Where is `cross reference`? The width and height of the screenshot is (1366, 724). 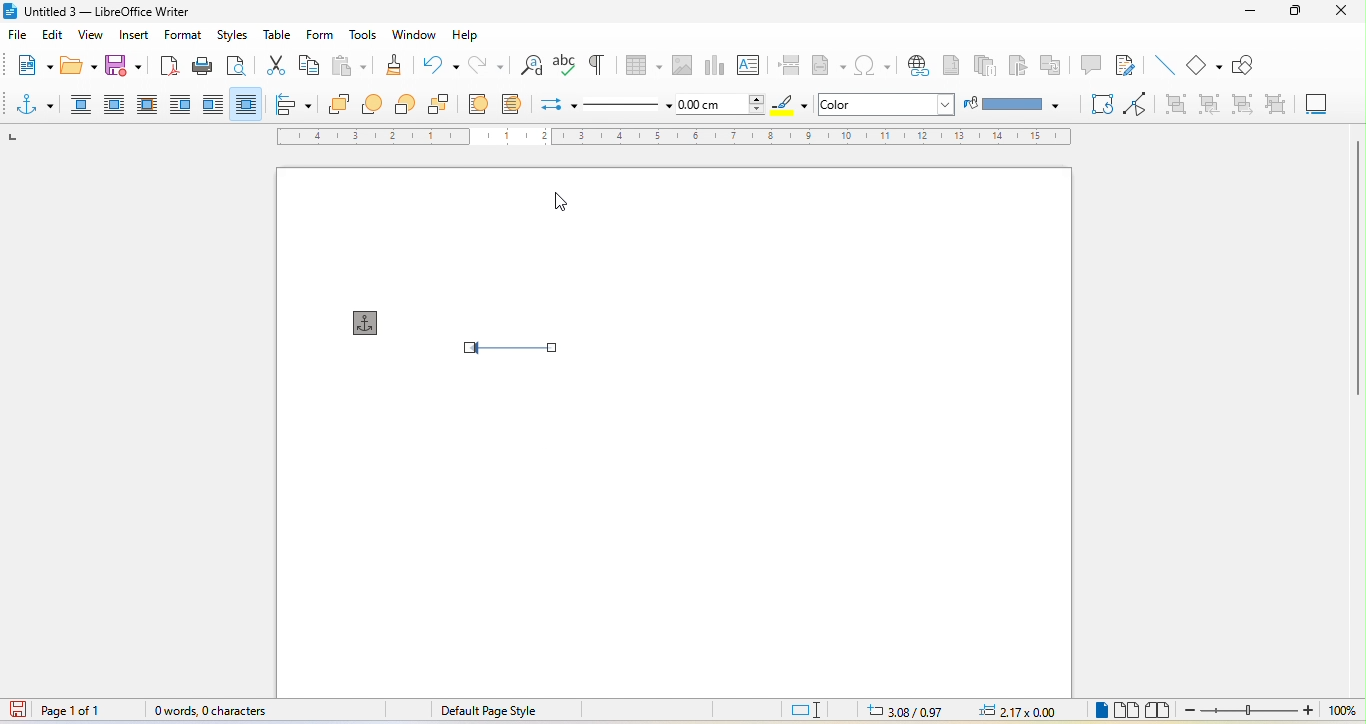
cross reference is located at coordinates (1051, 65).